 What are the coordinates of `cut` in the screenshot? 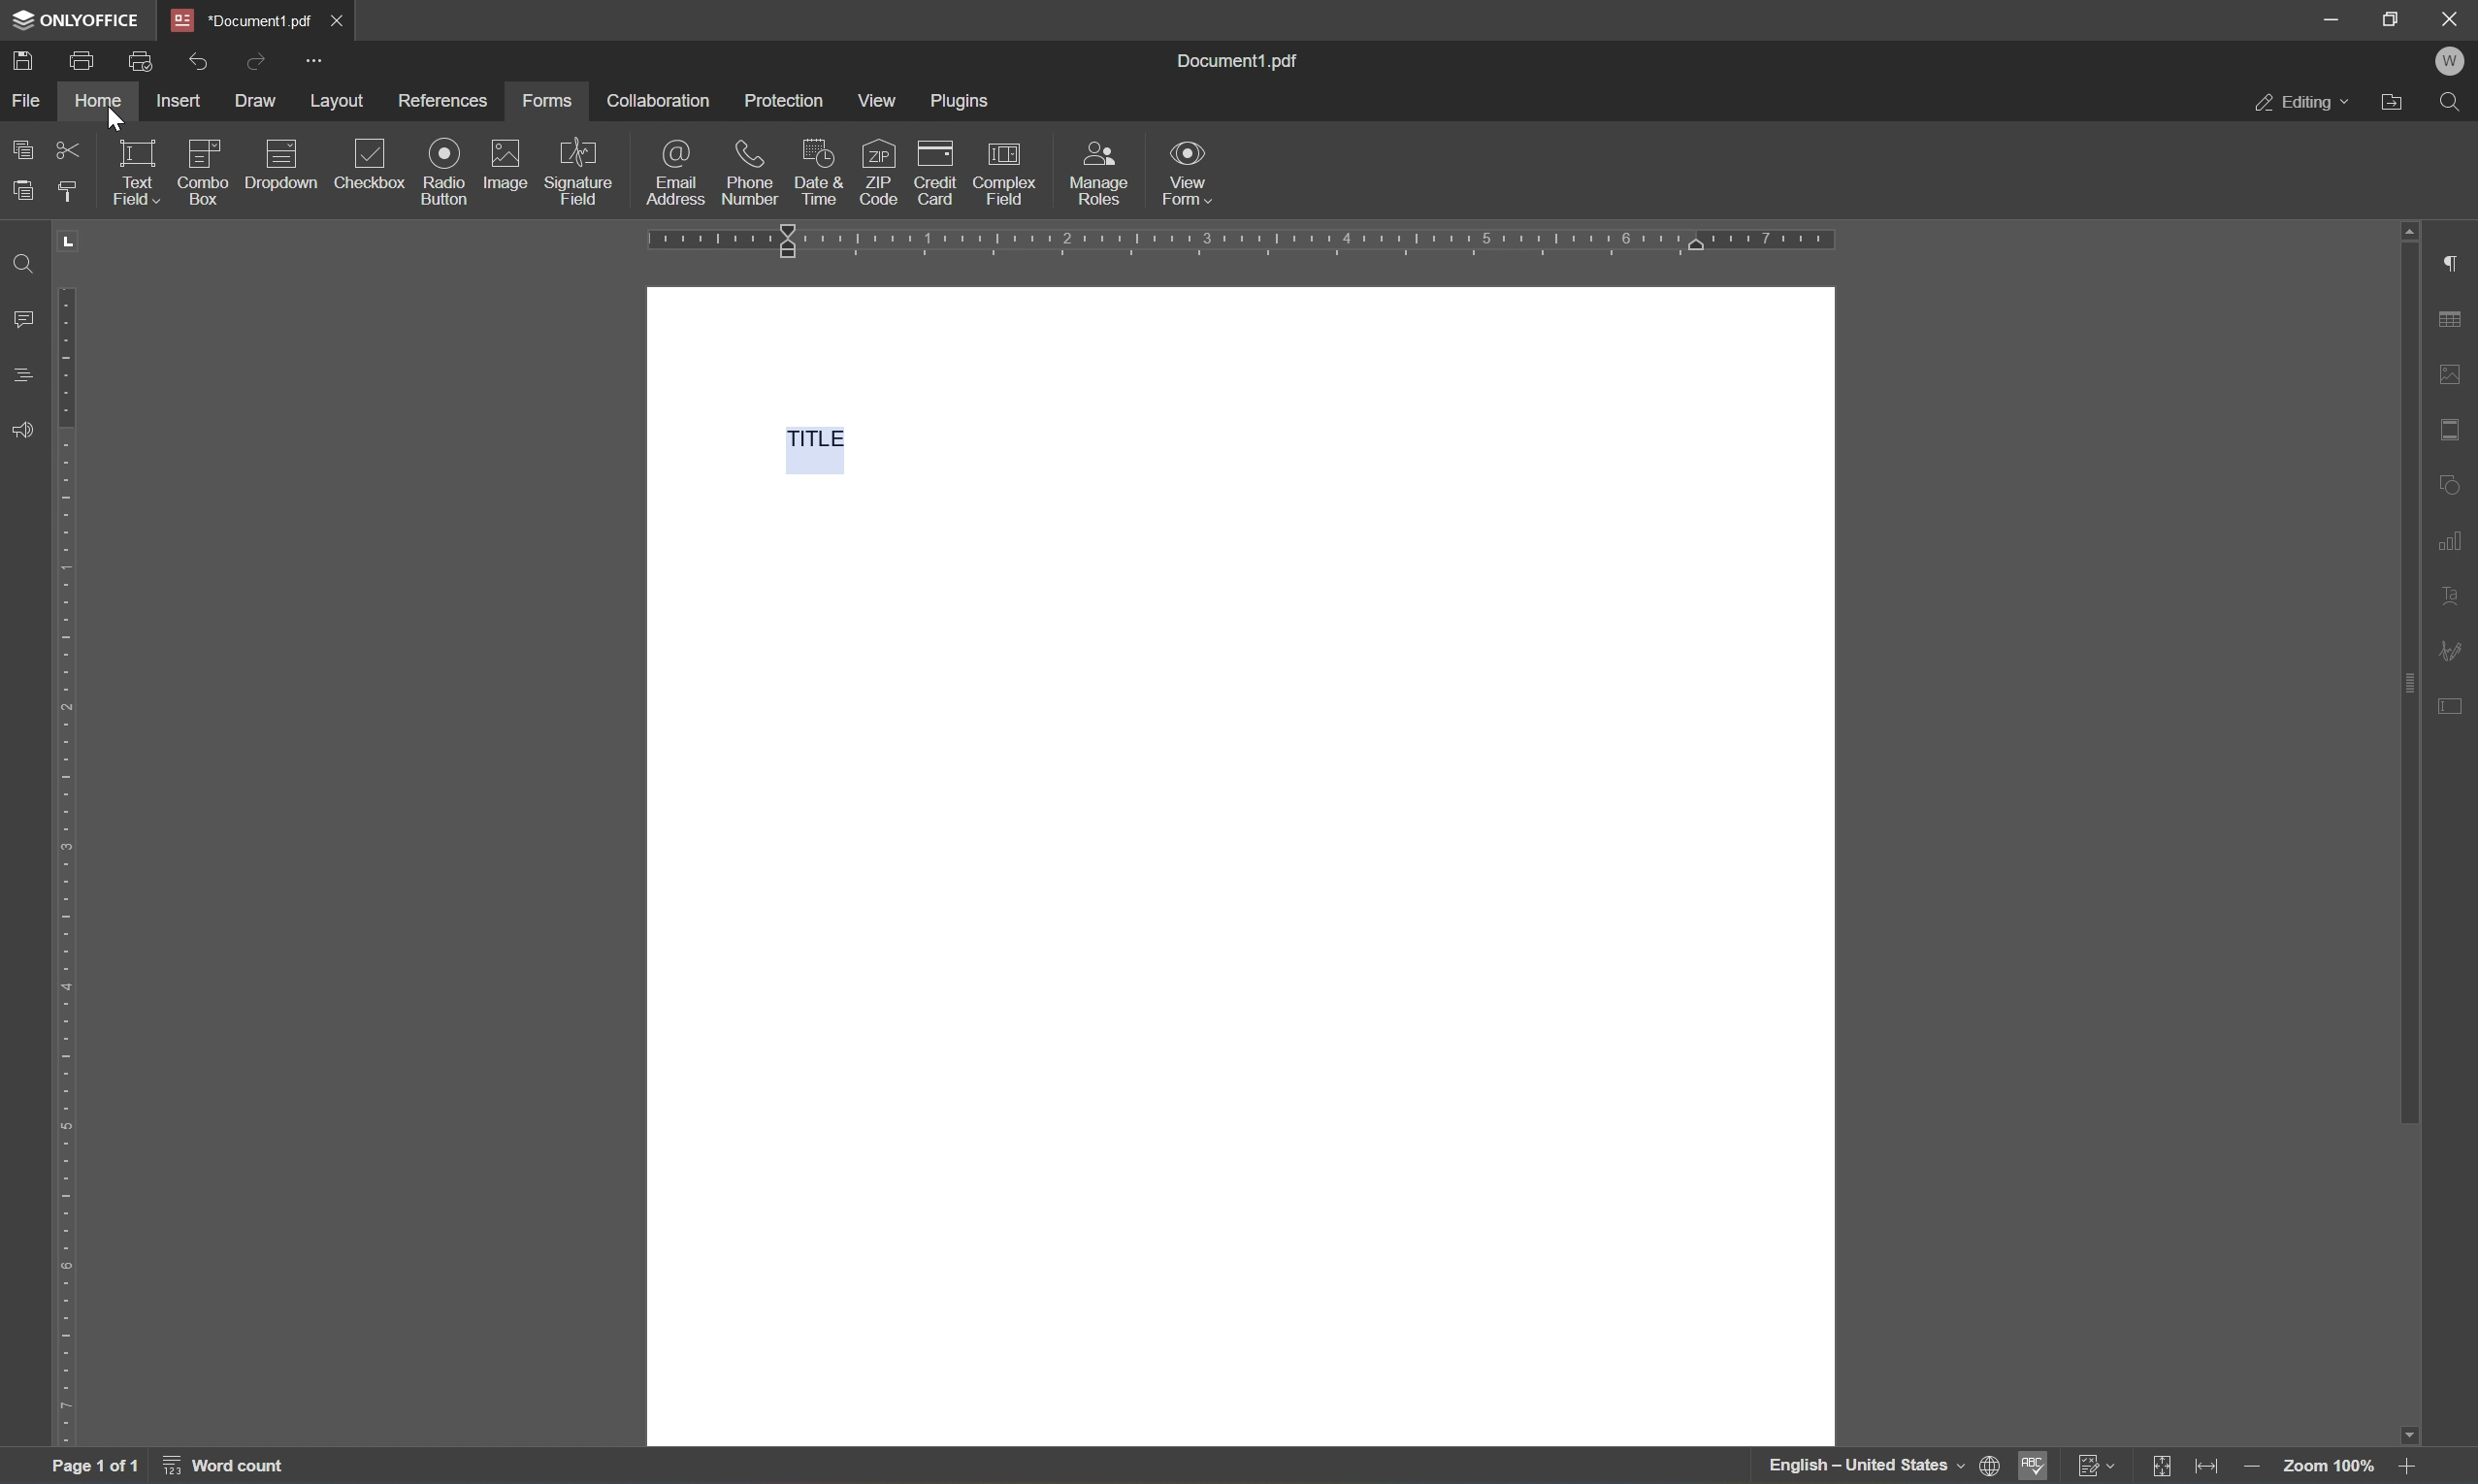 It's located at (73, 149).